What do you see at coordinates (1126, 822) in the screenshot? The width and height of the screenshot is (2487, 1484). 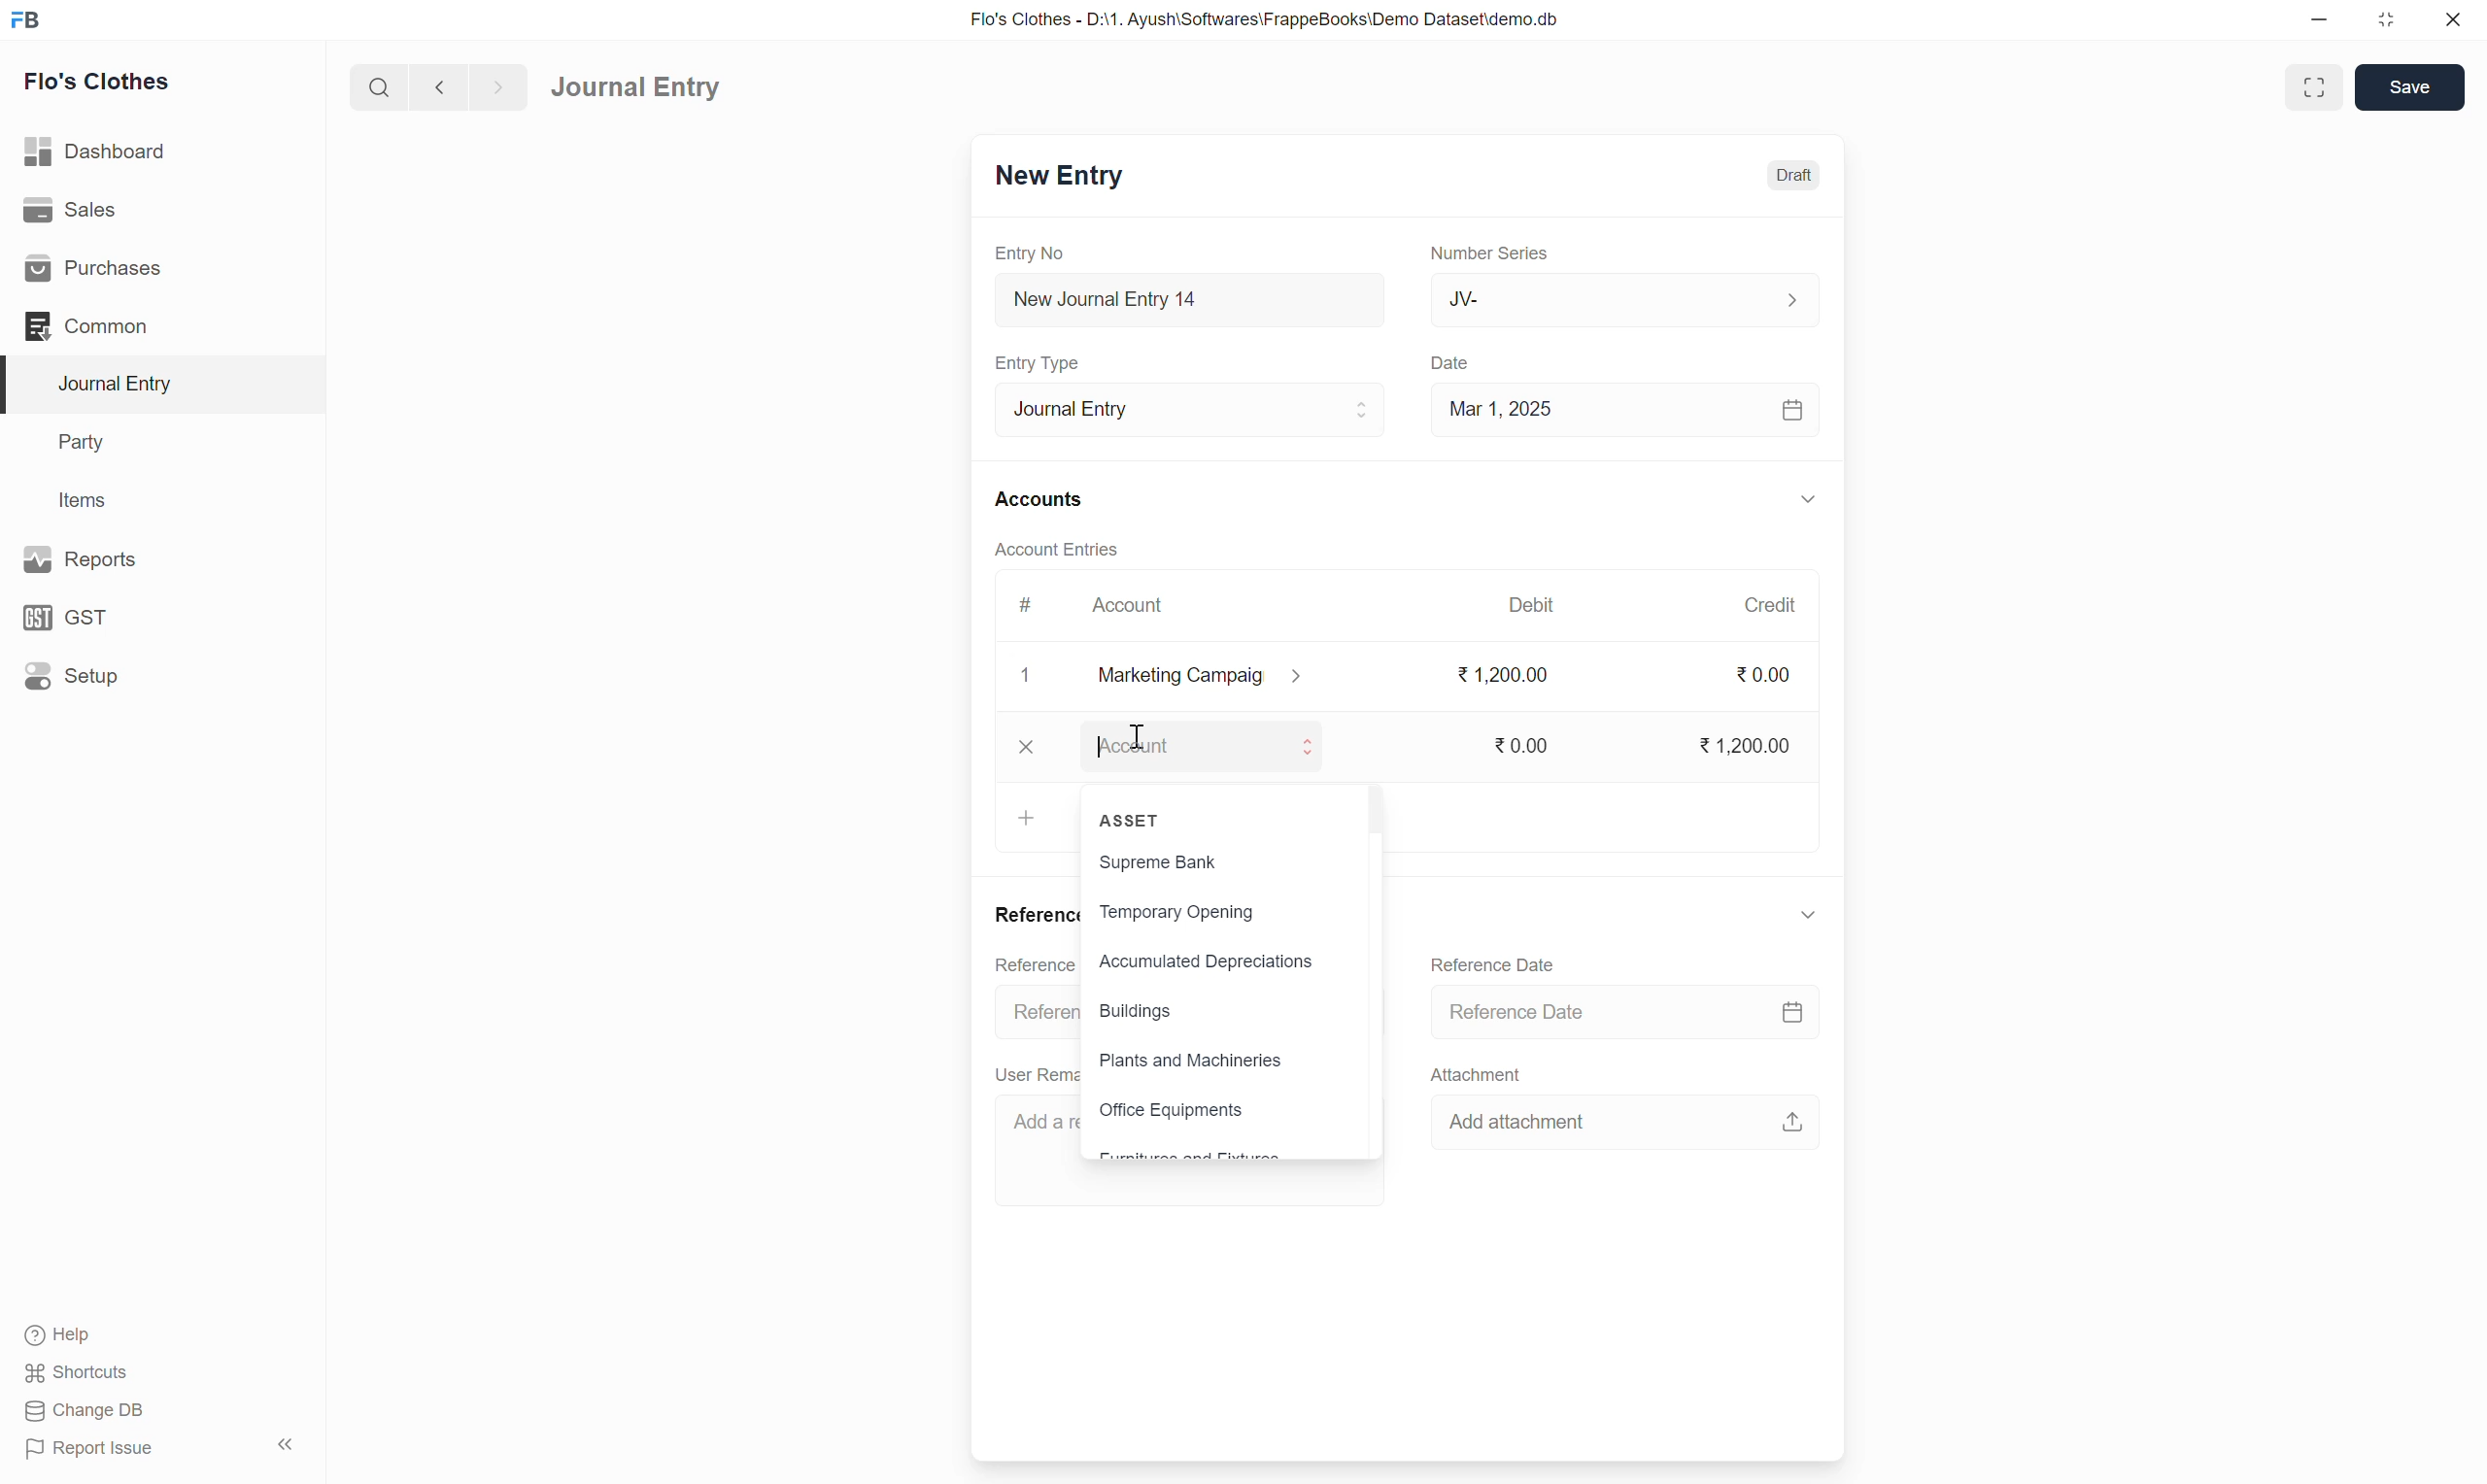 I see `ASSET` at bounding box center [1126, 822].